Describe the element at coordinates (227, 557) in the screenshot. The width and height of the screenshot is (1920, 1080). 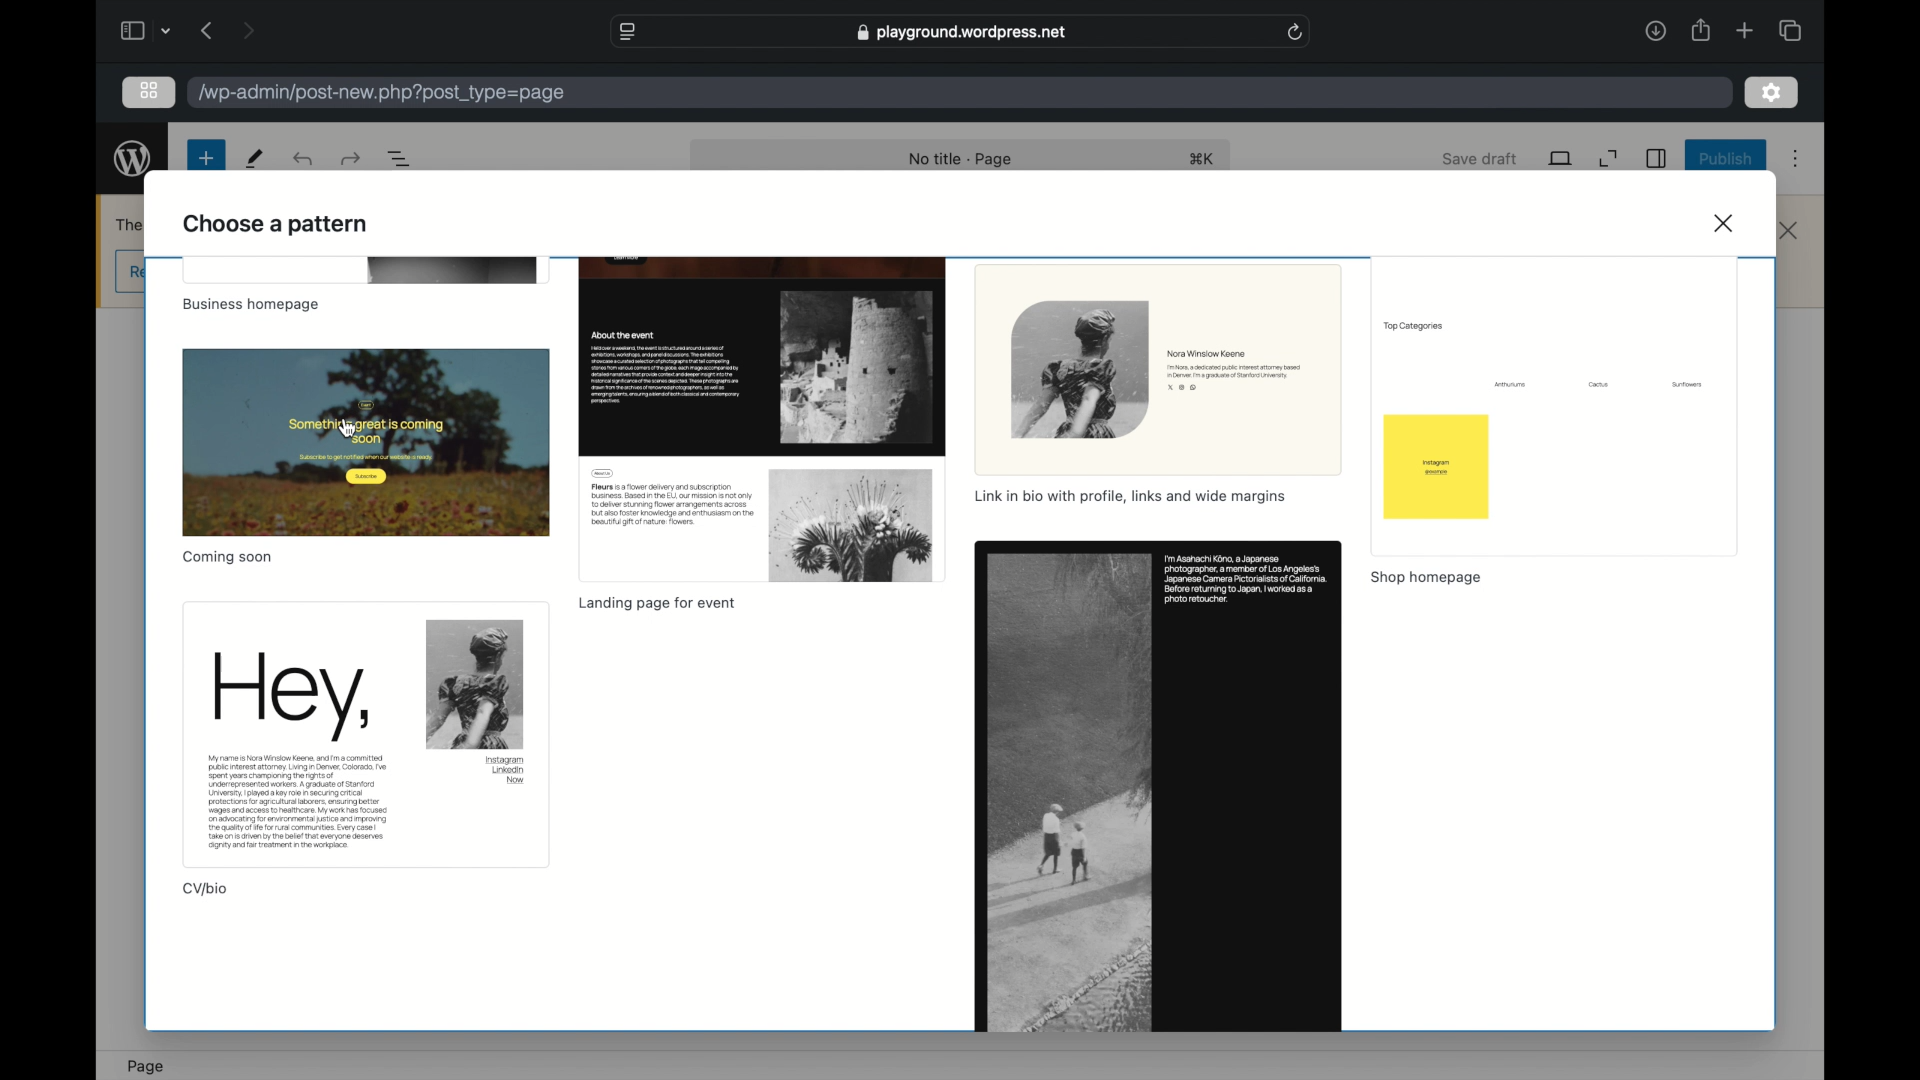
I see `coming soon` at that location.